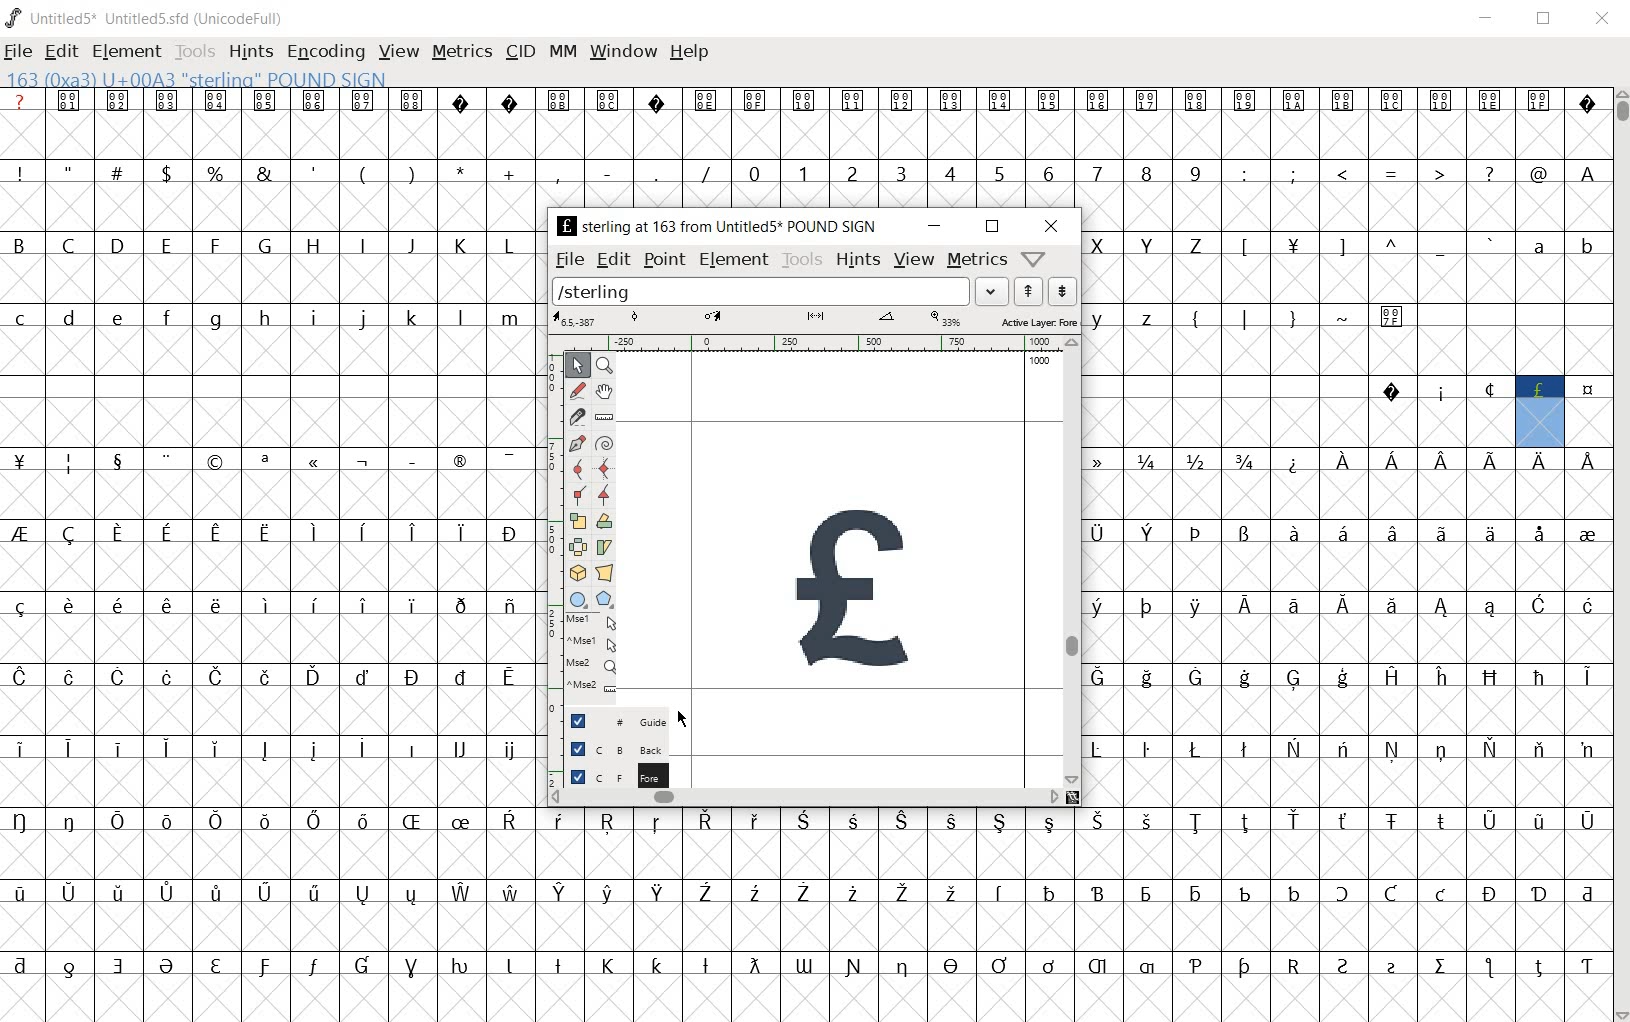 This screenshot has width=1630, height=1022. Describe the element at coordinates (1345, 460) in the screenshot. I see `Symbol` at that location.